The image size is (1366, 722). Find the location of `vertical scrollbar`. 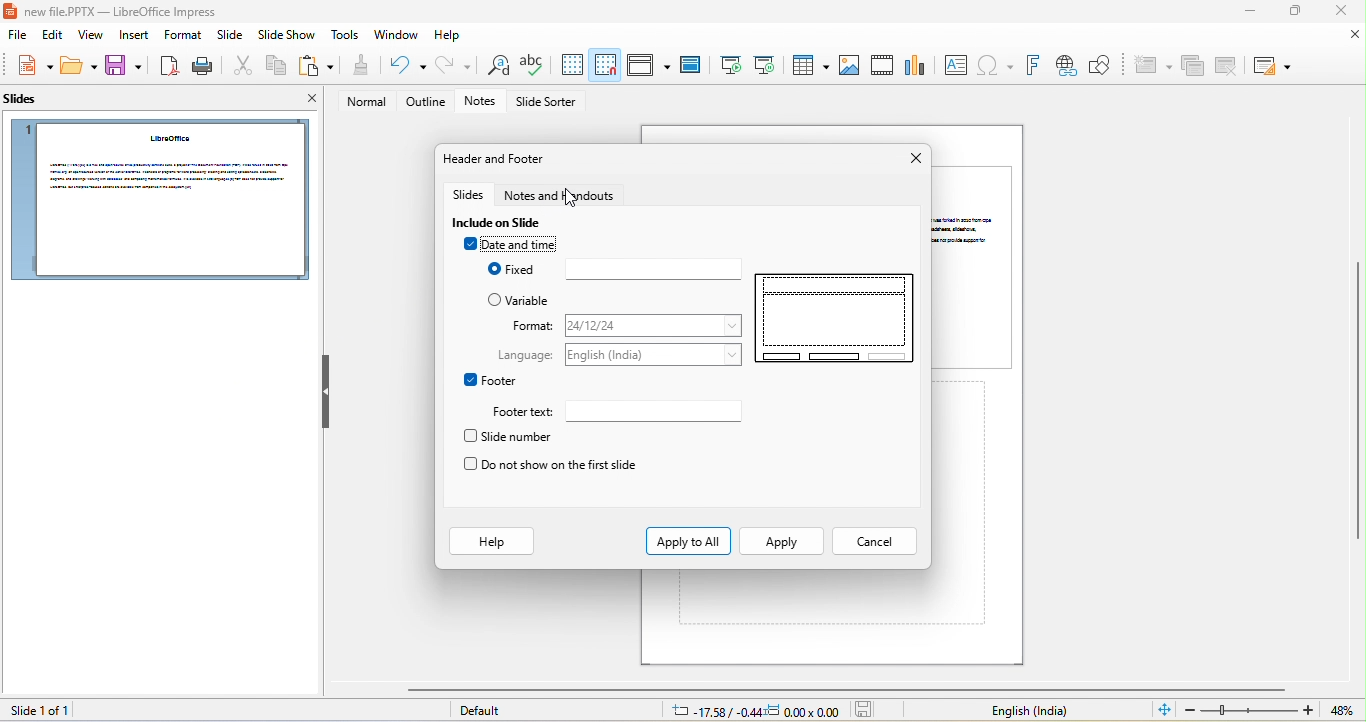

vertical scrollbar is located at coordinates (1357, 402).